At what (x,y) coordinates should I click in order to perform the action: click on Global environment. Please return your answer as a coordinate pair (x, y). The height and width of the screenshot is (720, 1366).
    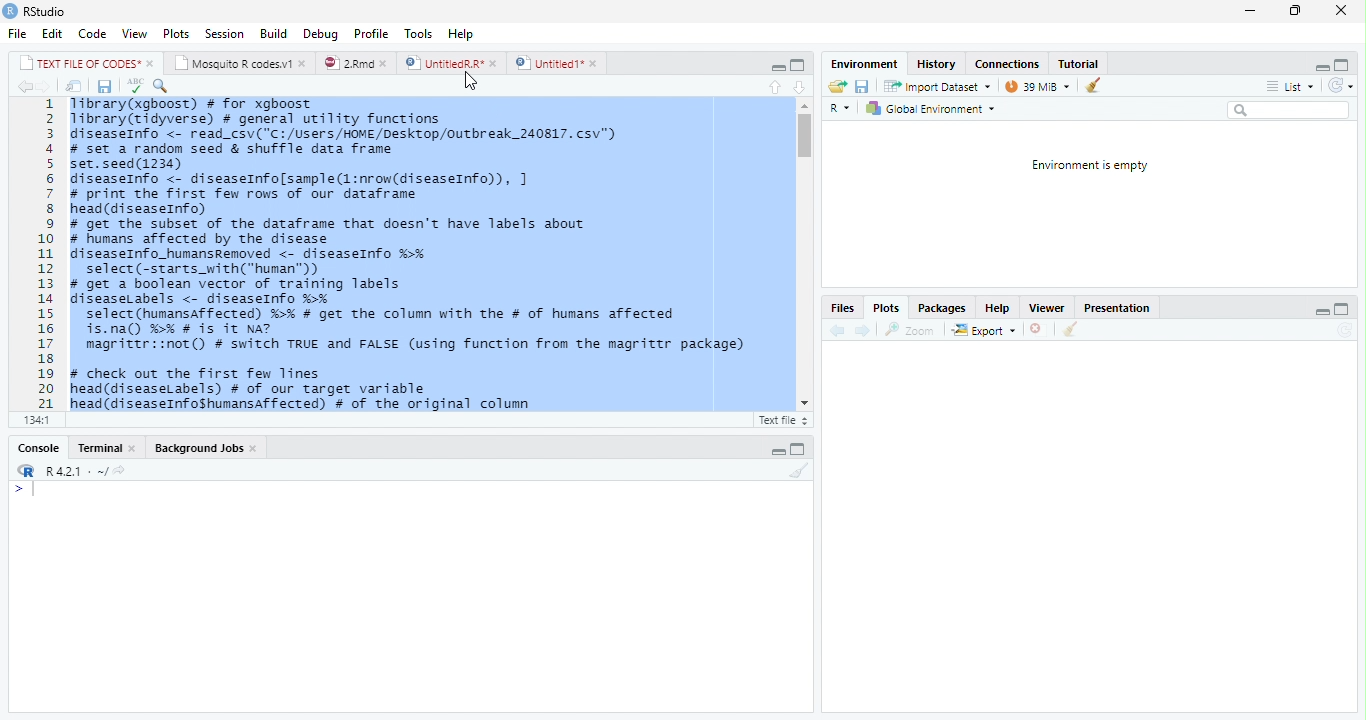
    Looking at the image, I should click on (930, 109).